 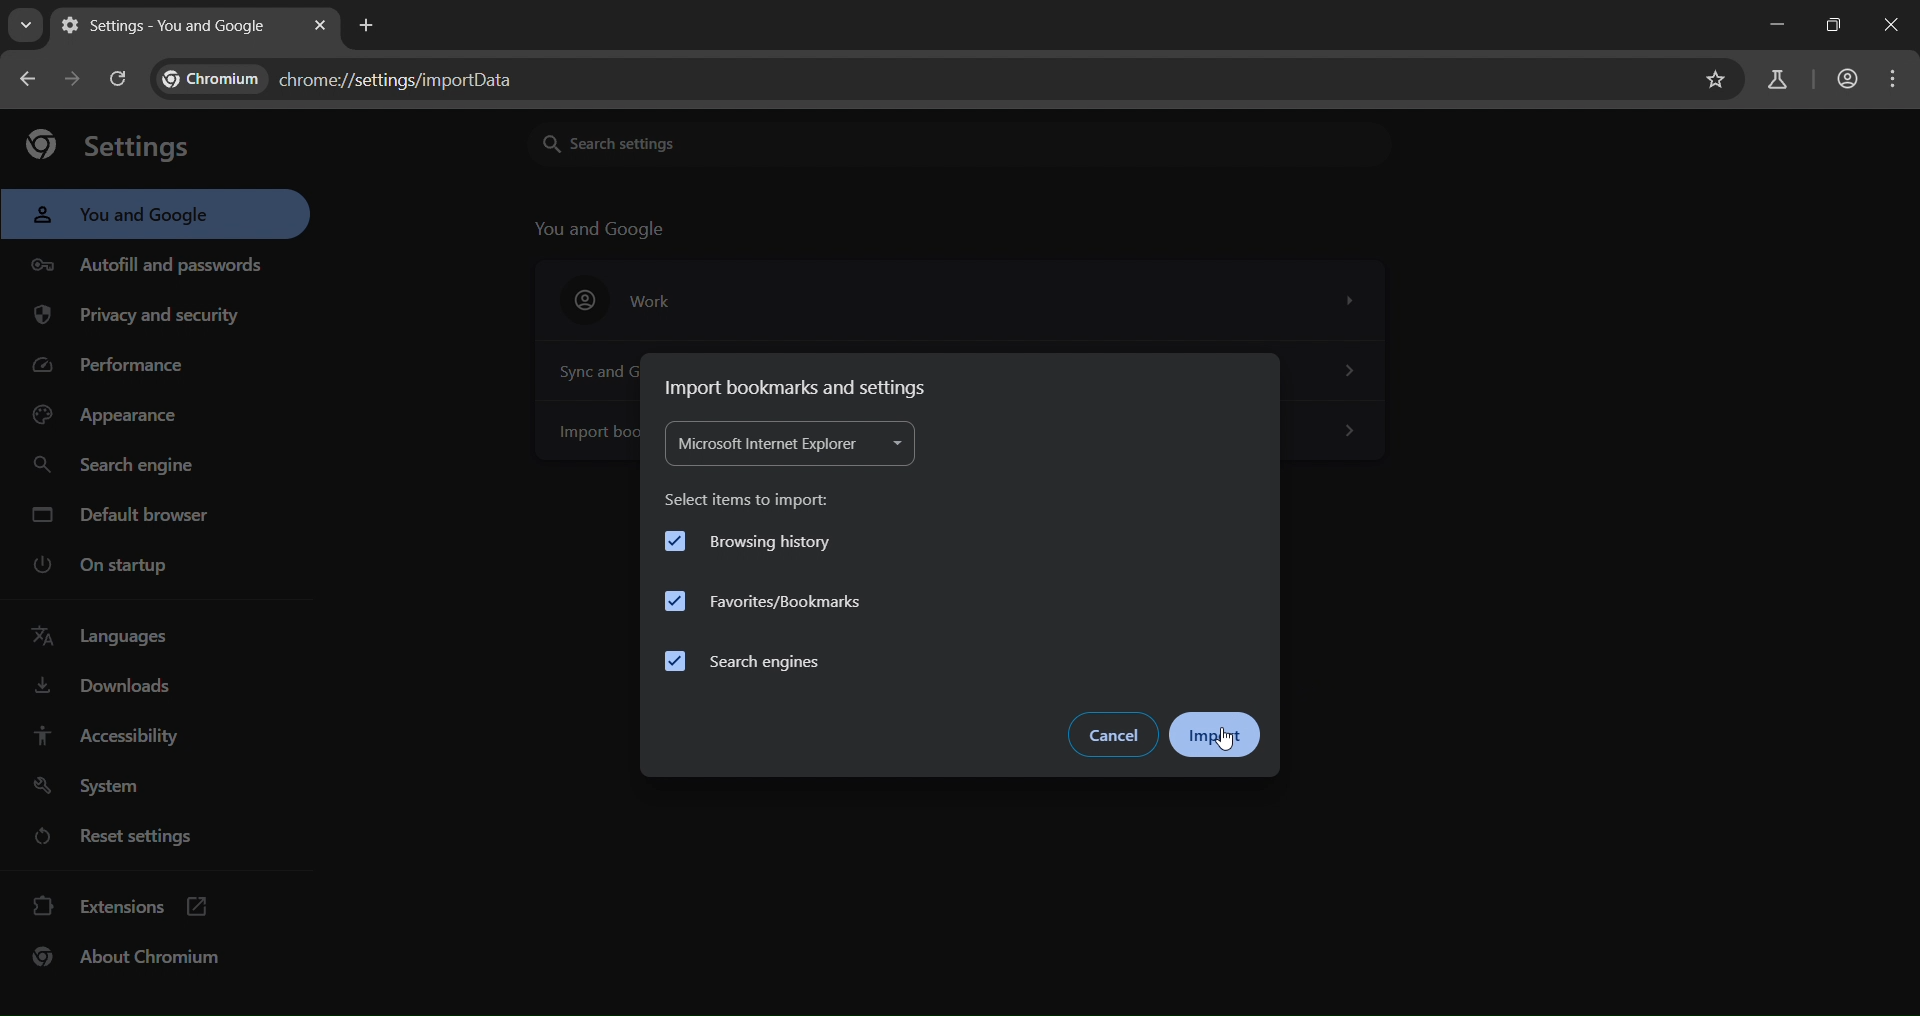 I want to click on , so click(x=1355, y=372).